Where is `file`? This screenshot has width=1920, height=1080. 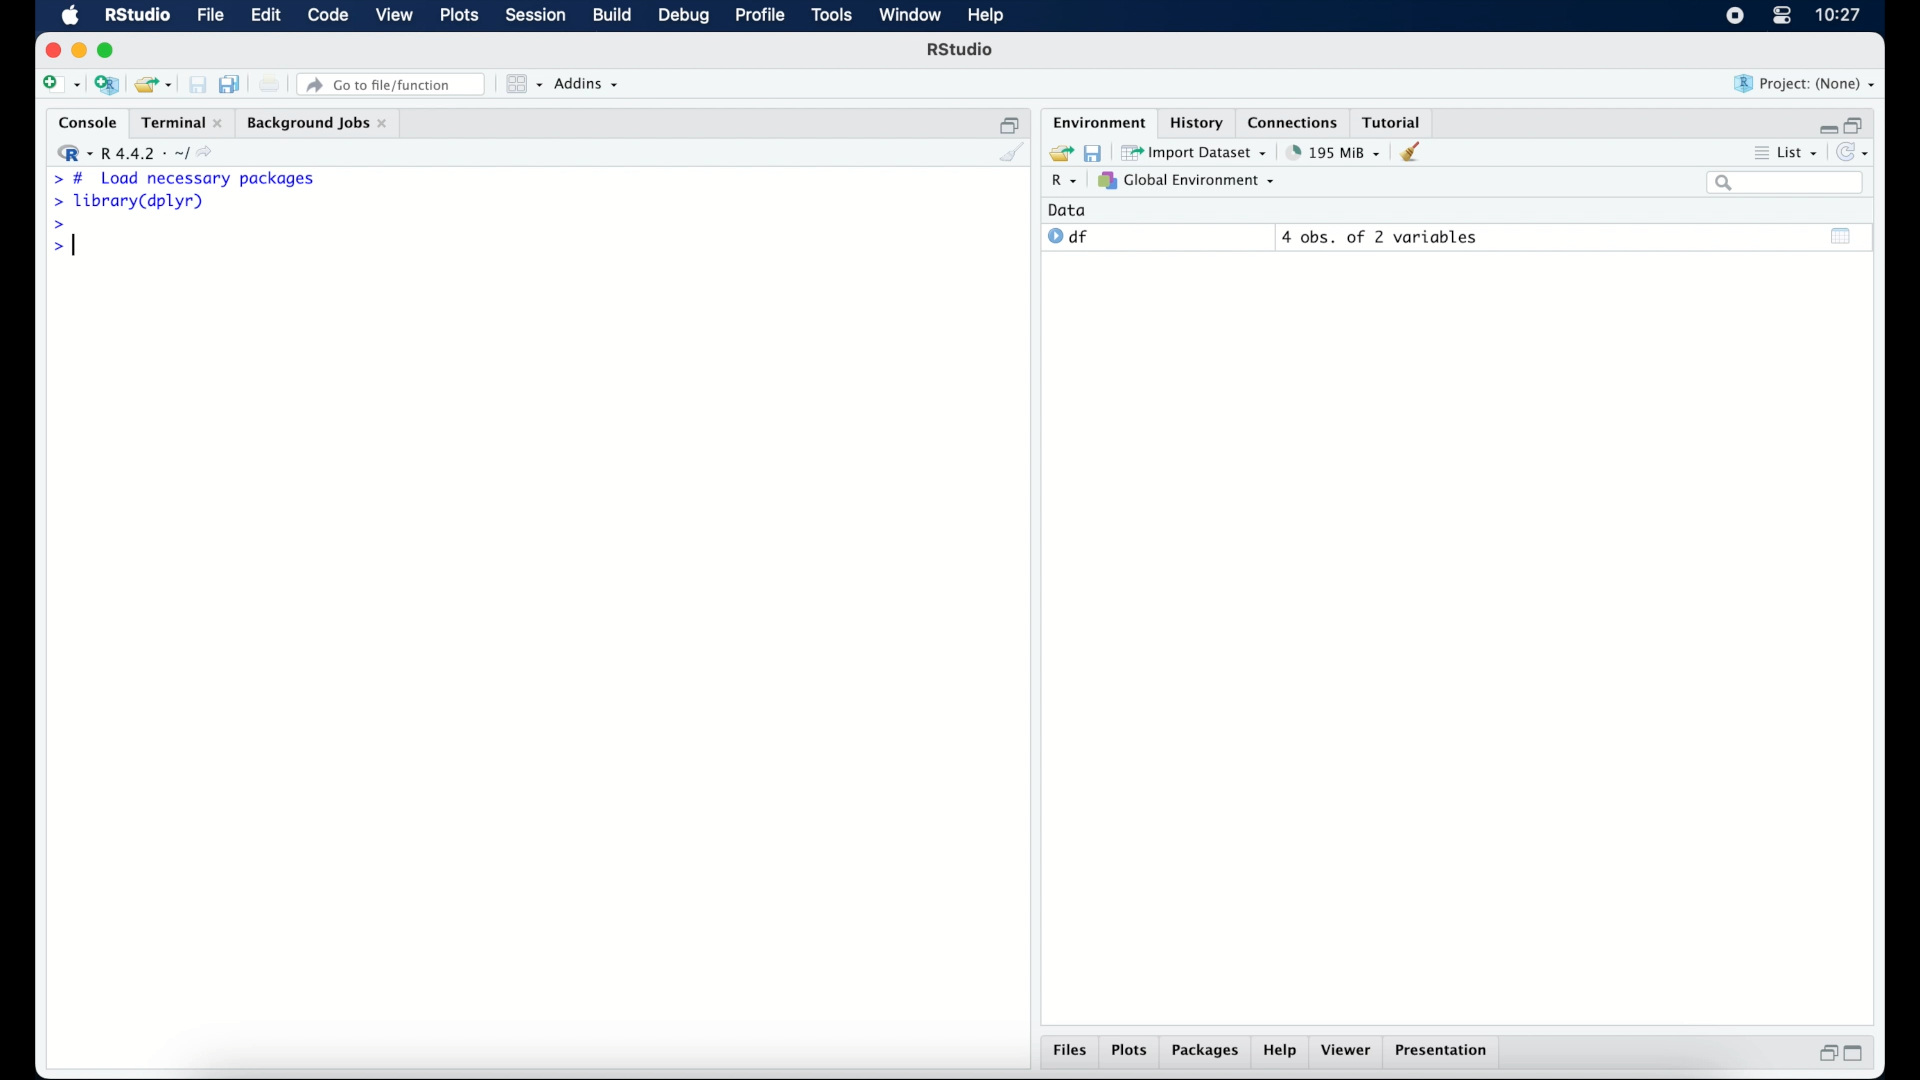
file is located at coordinates (208, 16).